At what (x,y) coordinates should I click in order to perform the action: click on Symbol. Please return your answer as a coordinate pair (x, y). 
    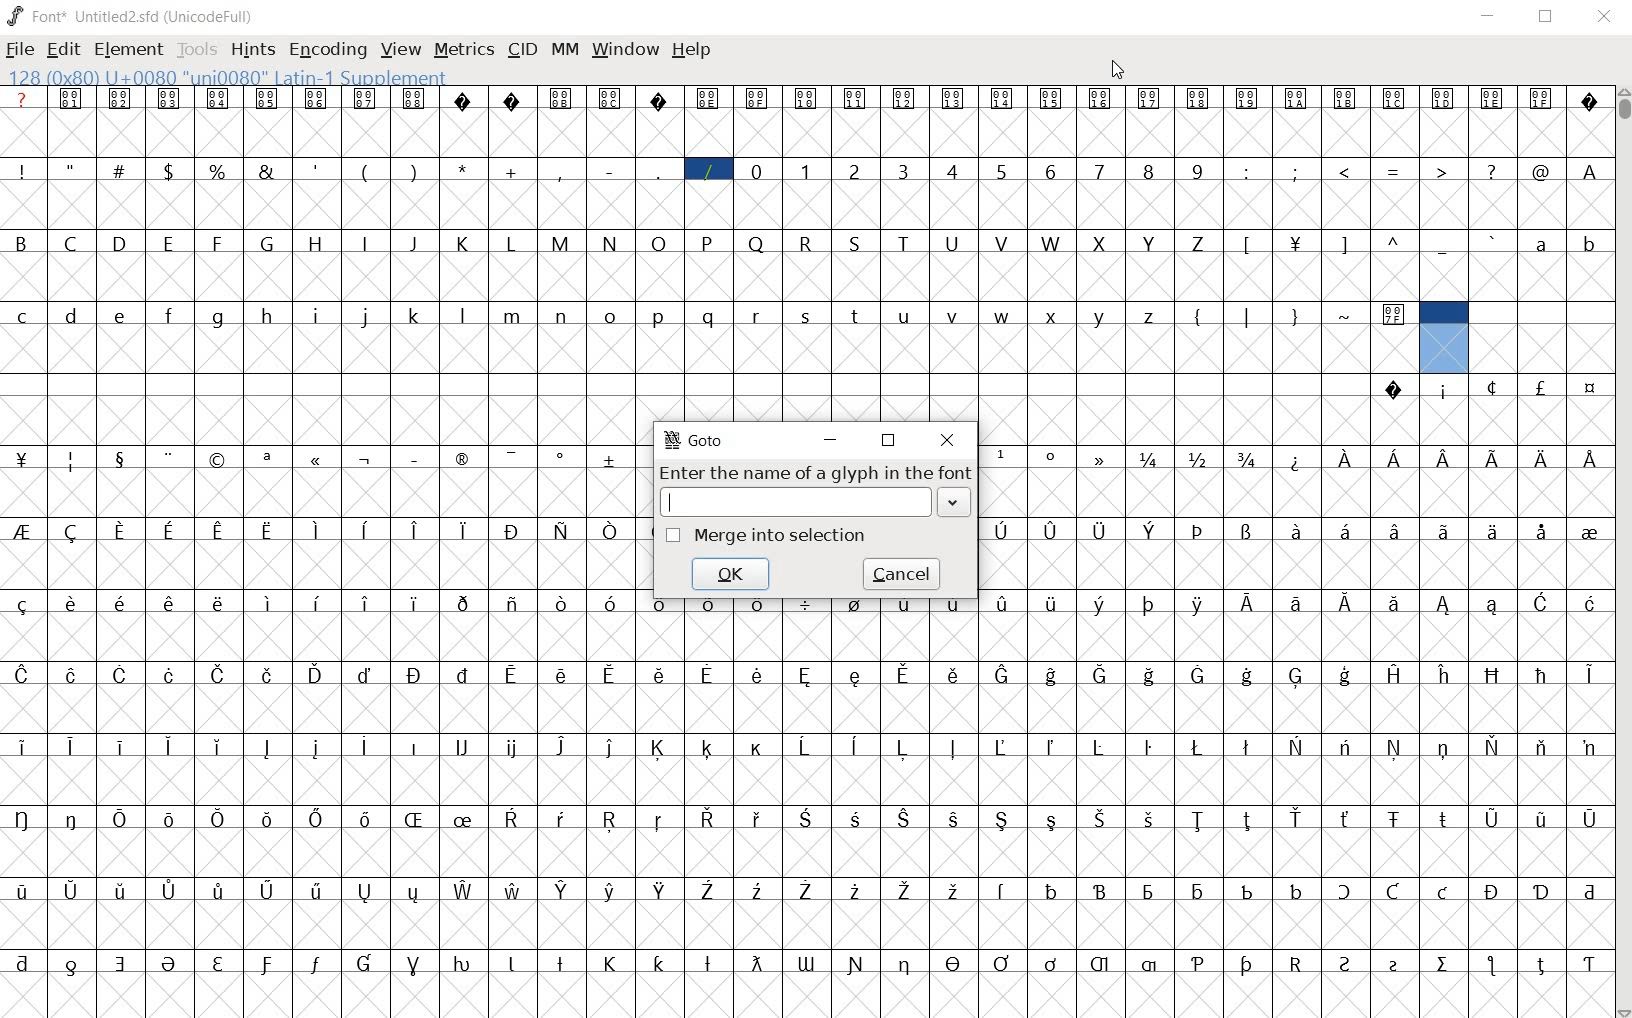
    Looking at the image, I should click on (1443, 747).